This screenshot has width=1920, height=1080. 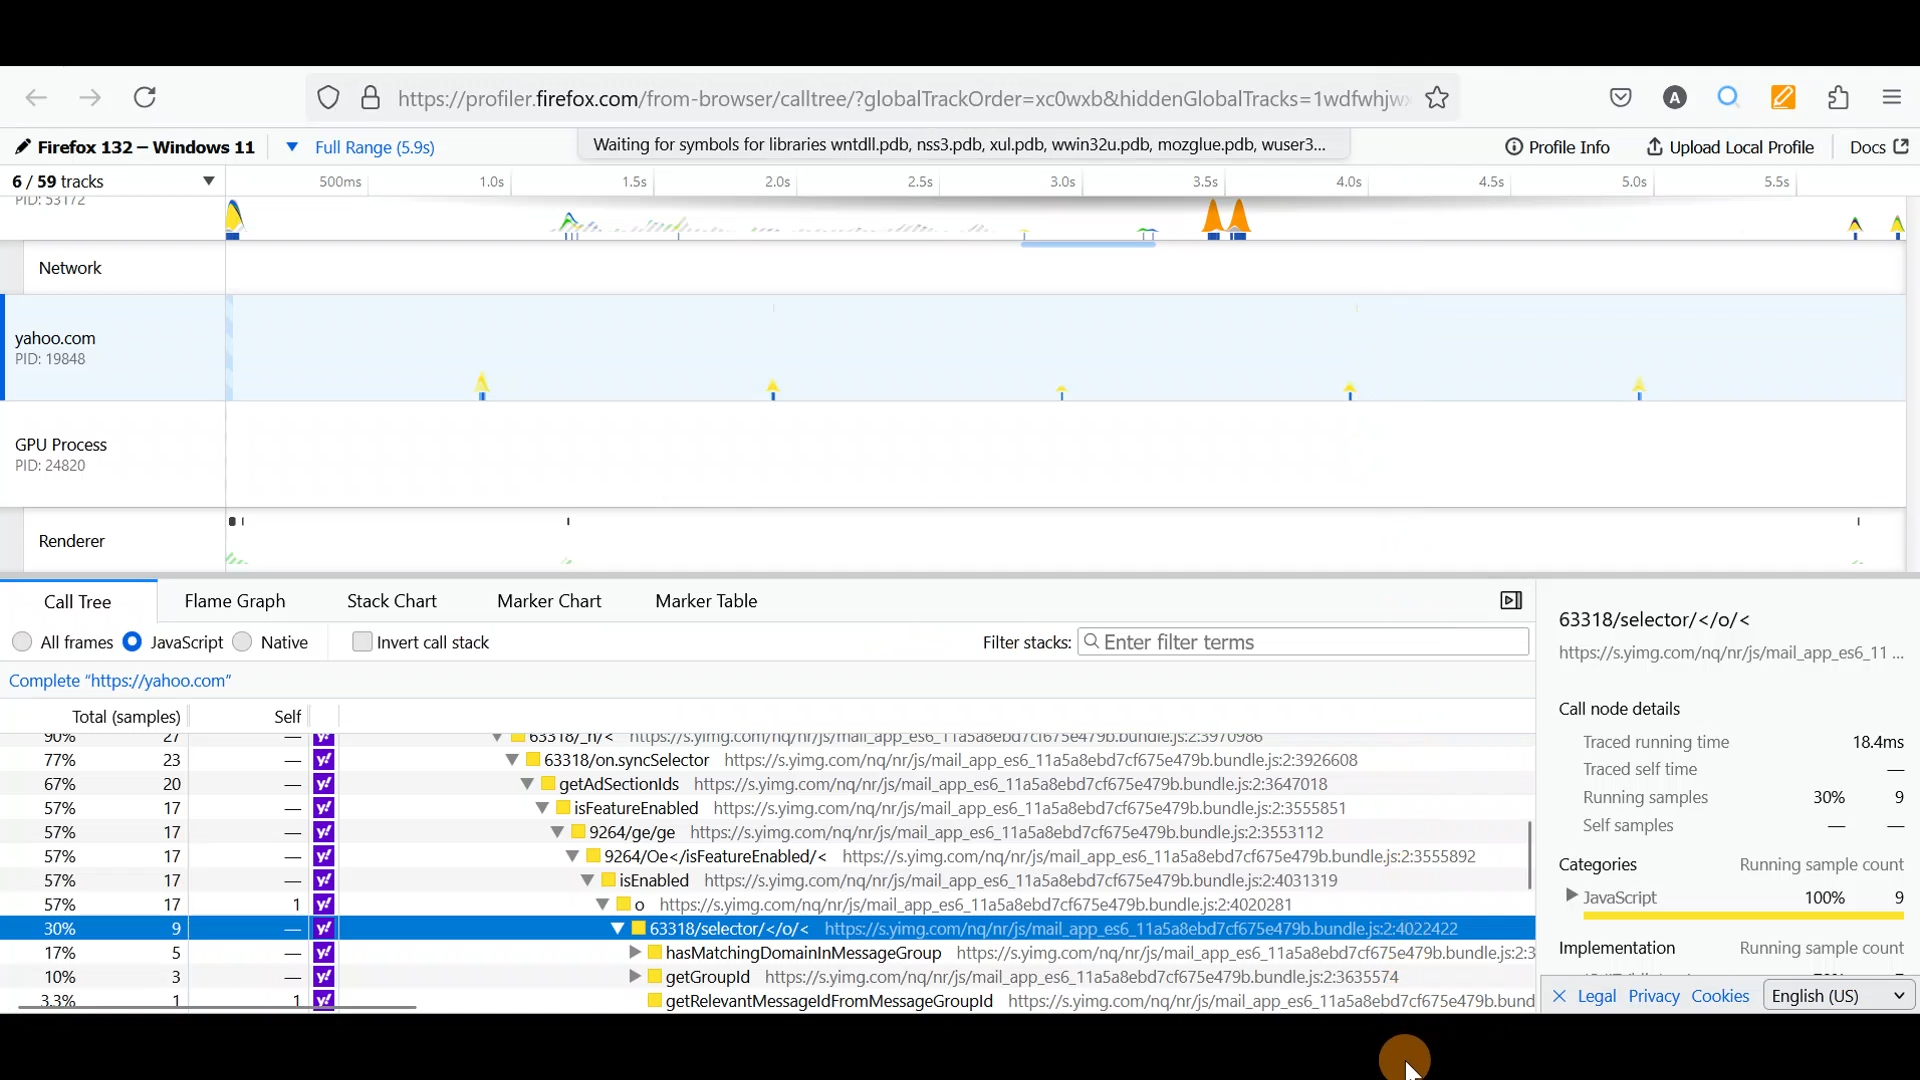 I want to click on Filter stacks: | Q Enter filter terms |, so click(x=1250, y=640).